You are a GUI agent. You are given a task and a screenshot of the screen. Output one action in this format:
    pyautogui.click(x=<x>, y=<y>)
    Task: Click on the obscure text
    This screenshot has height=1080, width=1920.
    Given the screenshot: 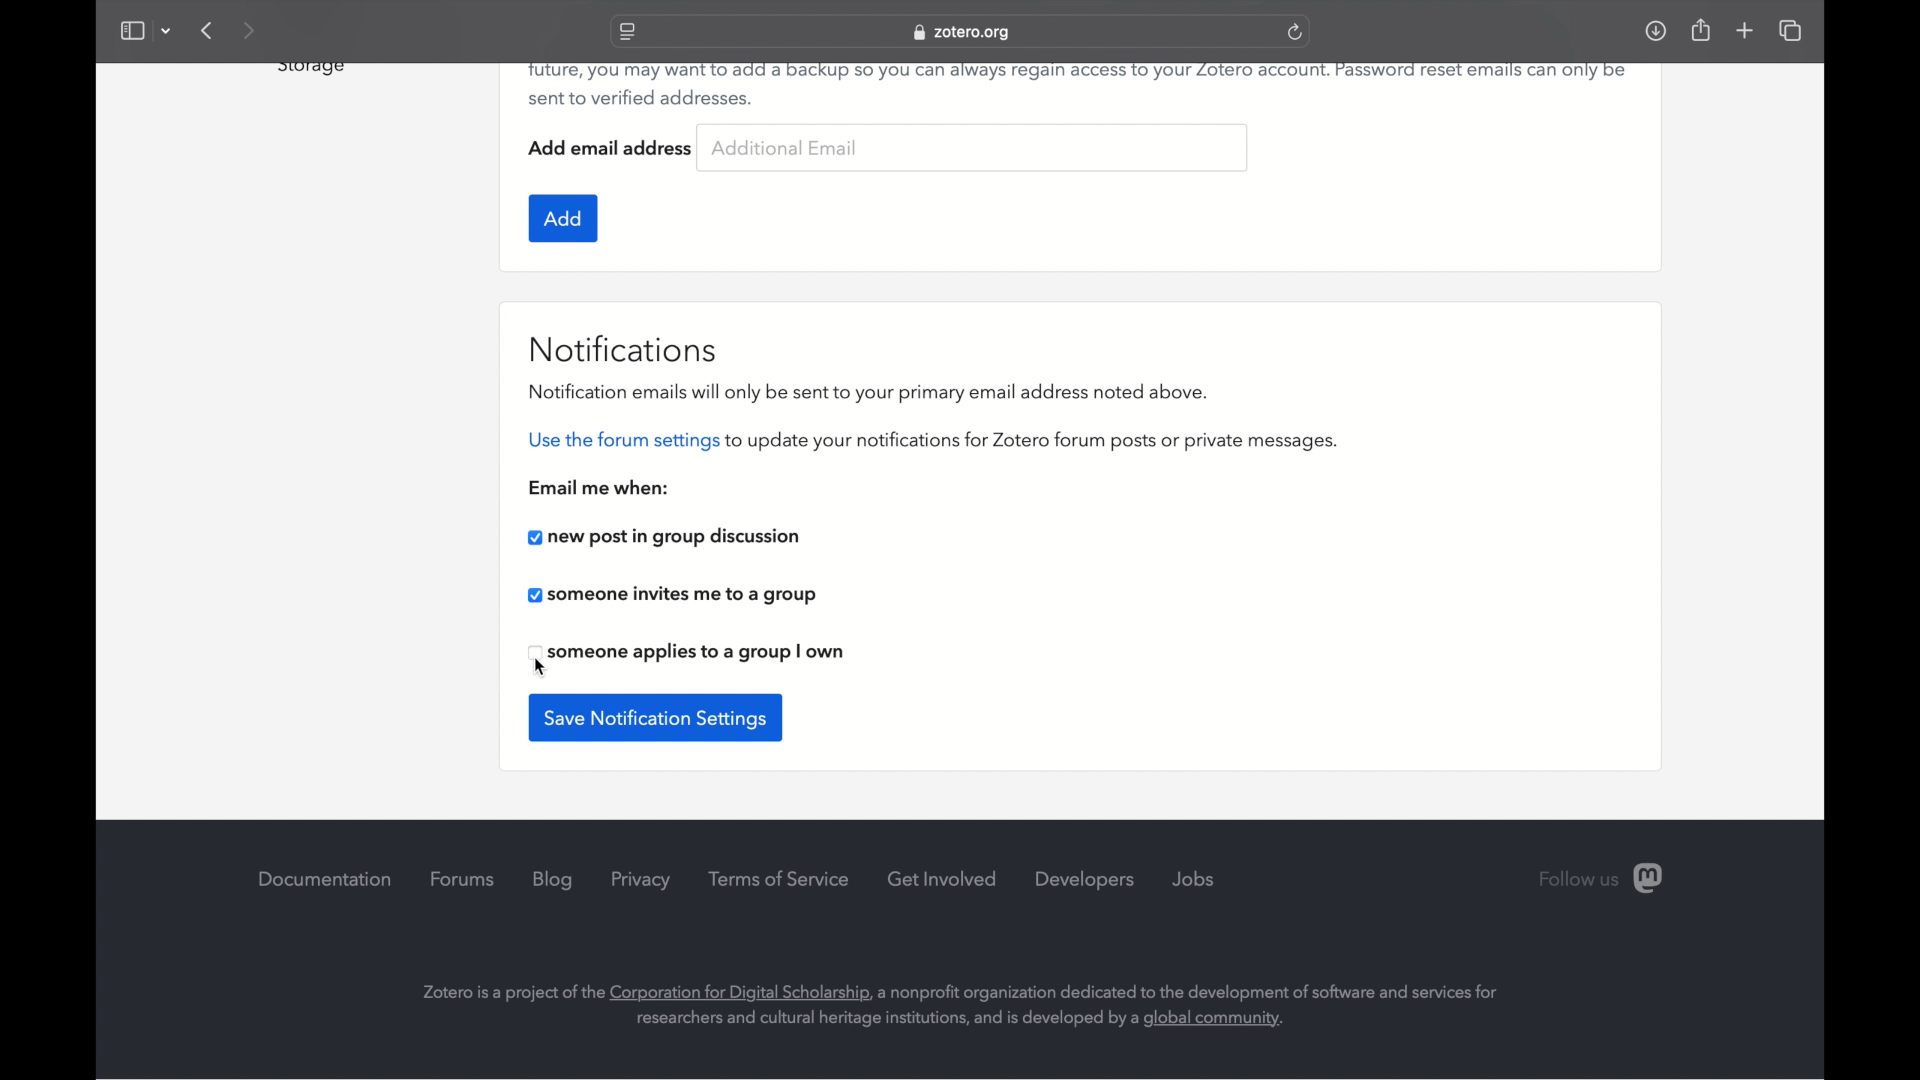 What is the action you would take?
    pyautogui.click(x=308, y=69)
    